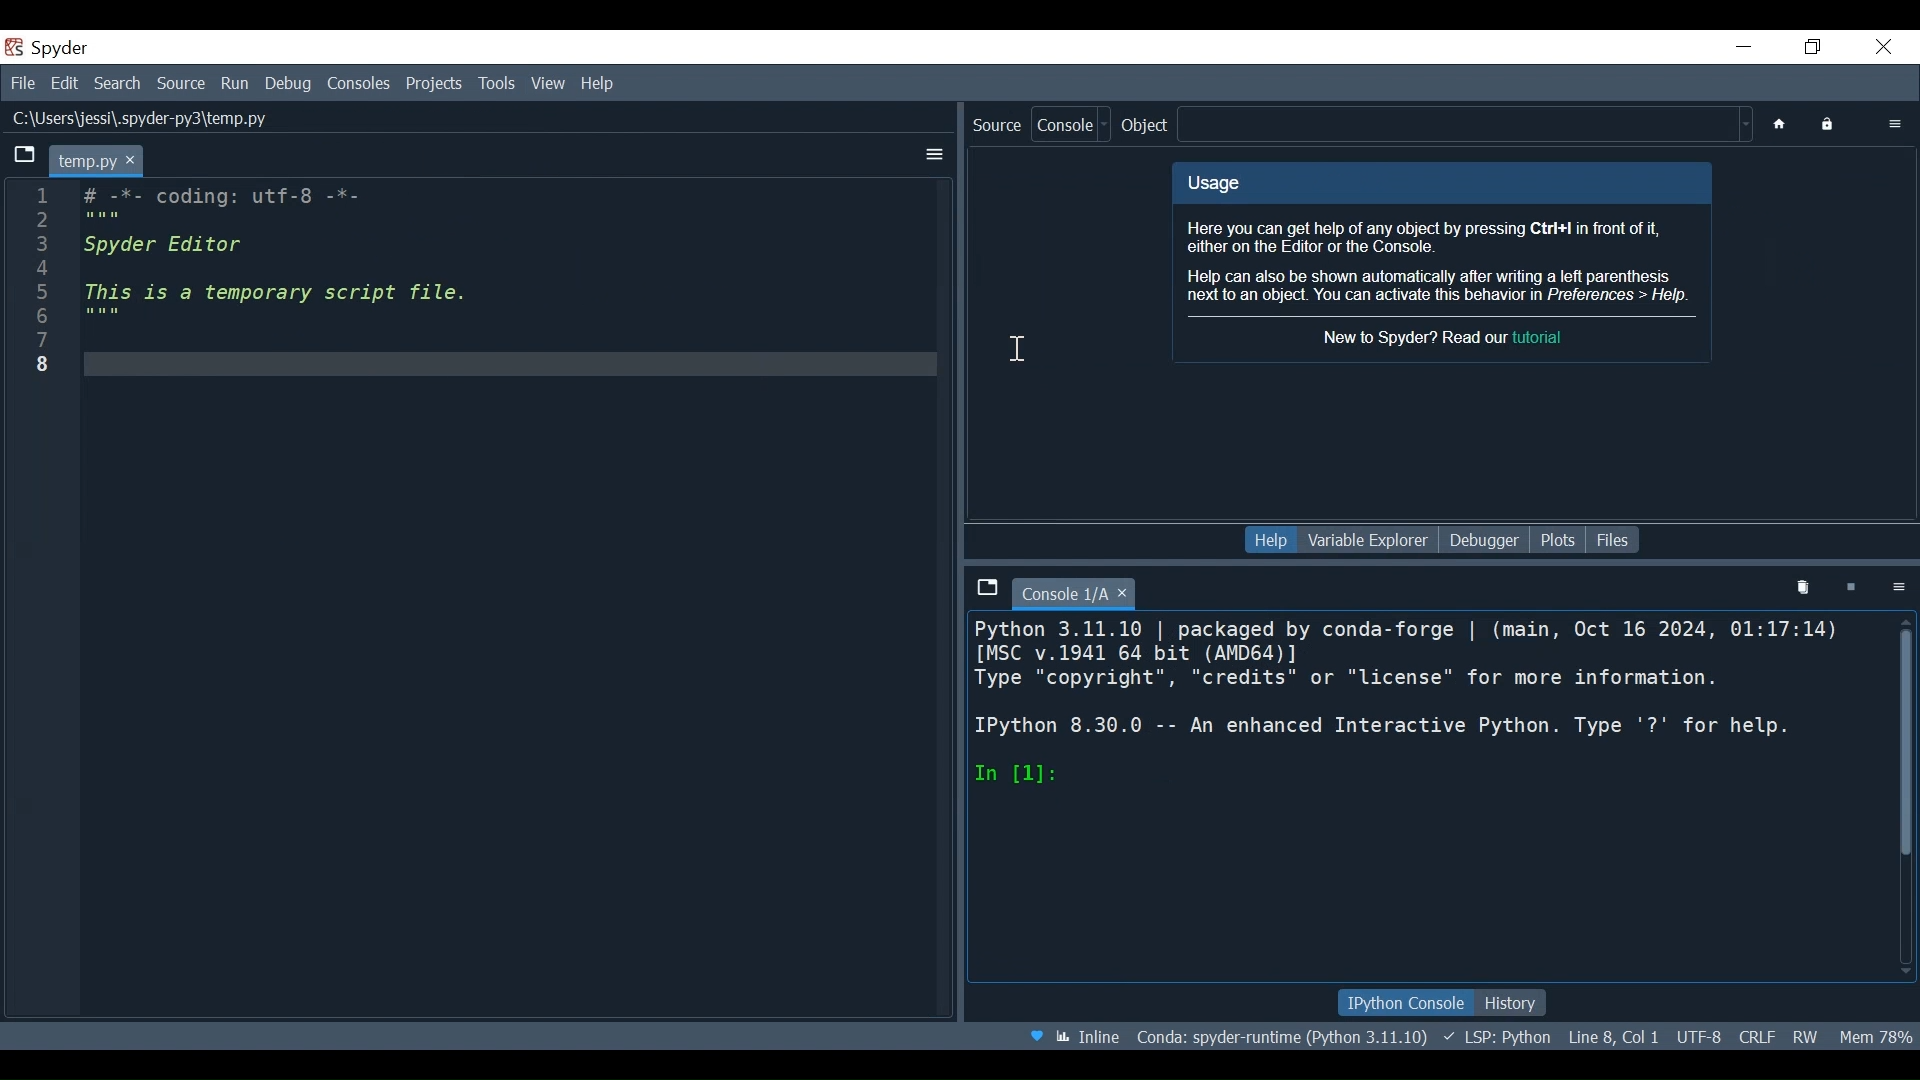 This screenshot has height=1080, width=1920. I want to click on Source, so click(179, 83).